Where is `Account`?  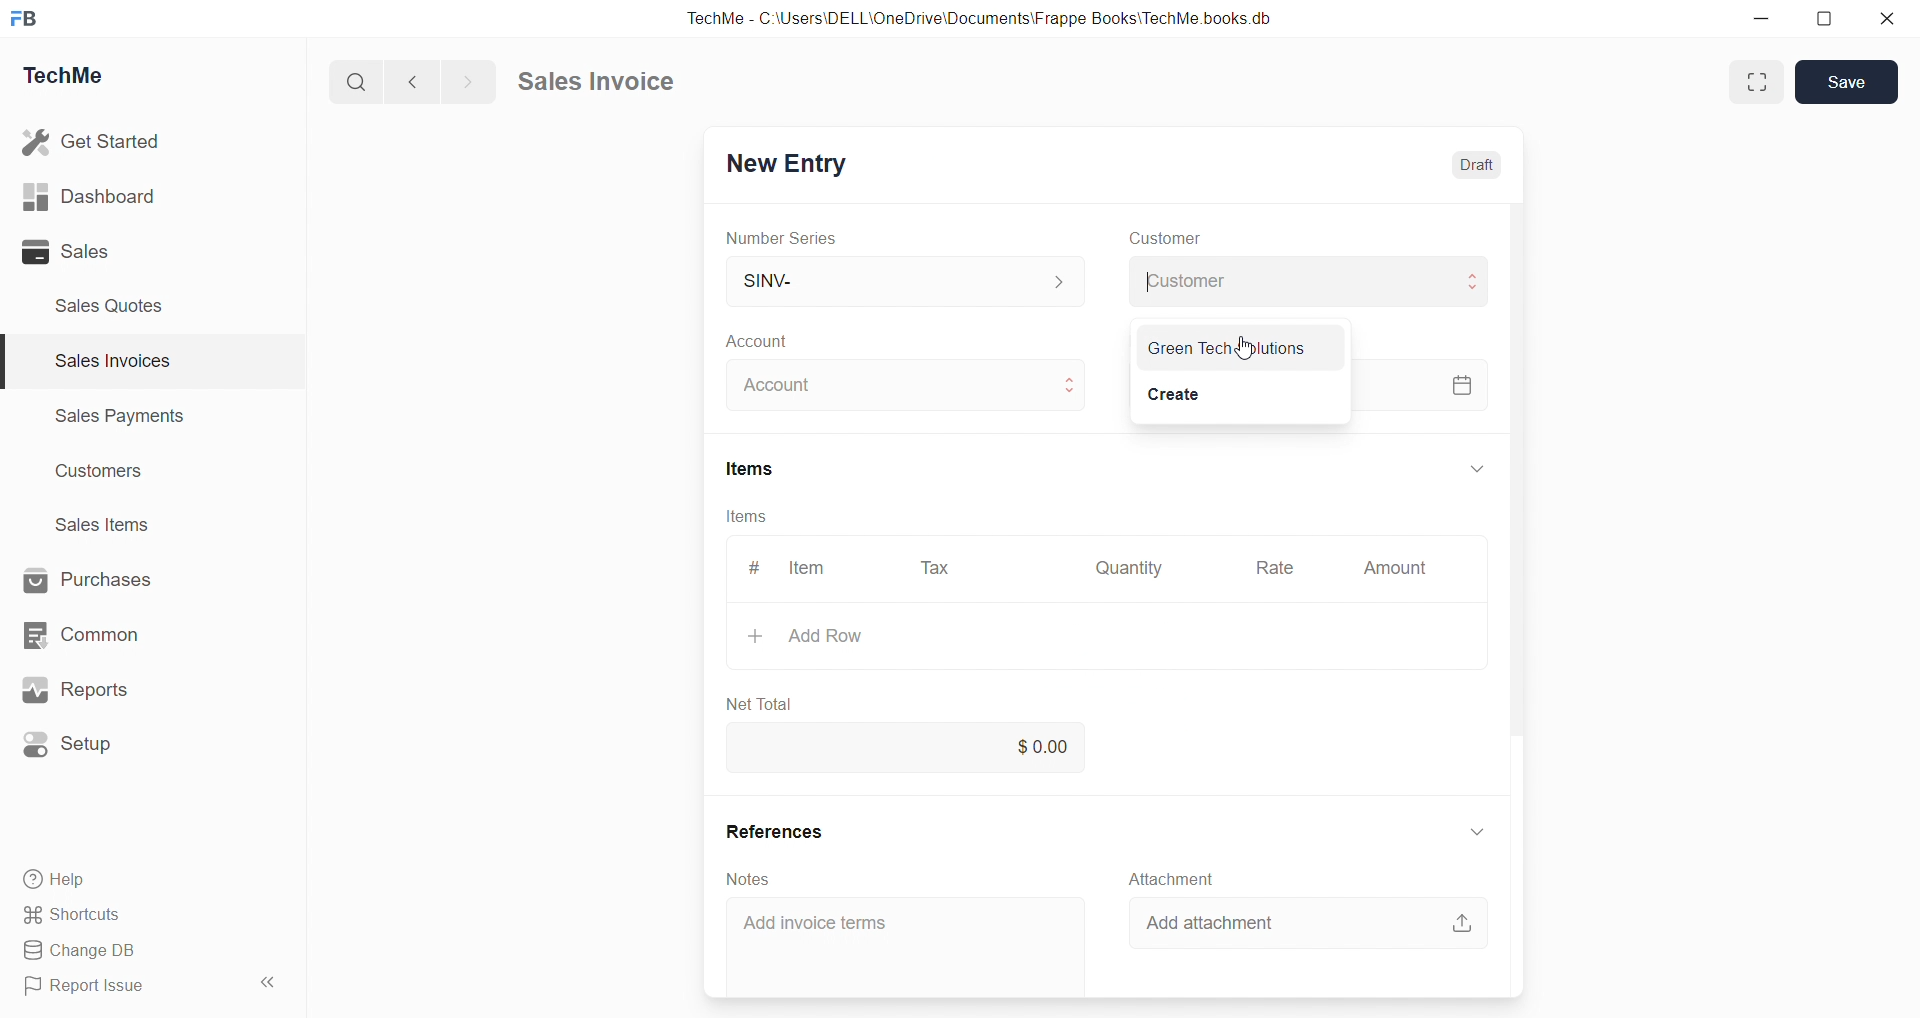 Account is located at coordinates (767, 341).